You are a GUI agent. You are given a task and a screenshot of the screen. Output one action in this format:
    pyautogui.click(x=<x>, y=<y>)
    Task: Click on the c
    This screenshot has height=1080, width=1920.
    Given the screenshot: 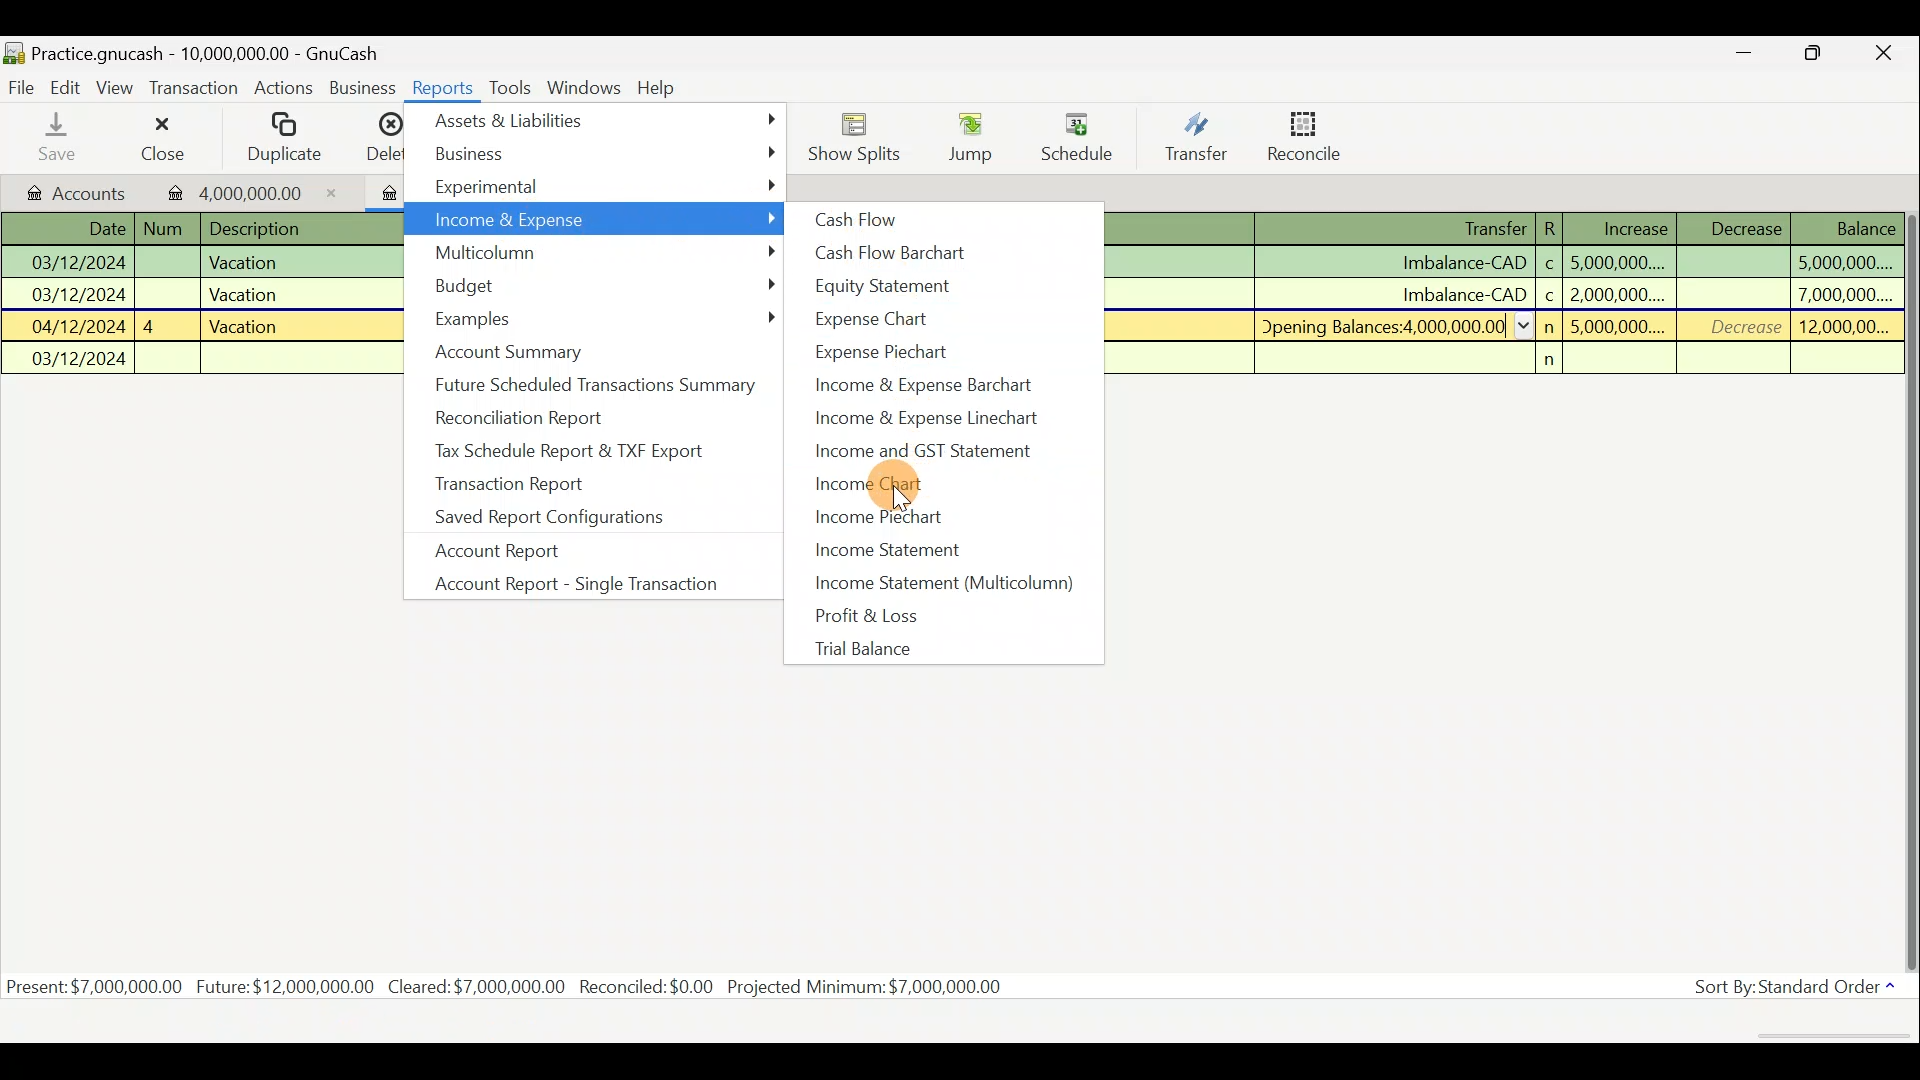 What is the action you would take?
    pyautogui.click(x=1551, y=296)
    